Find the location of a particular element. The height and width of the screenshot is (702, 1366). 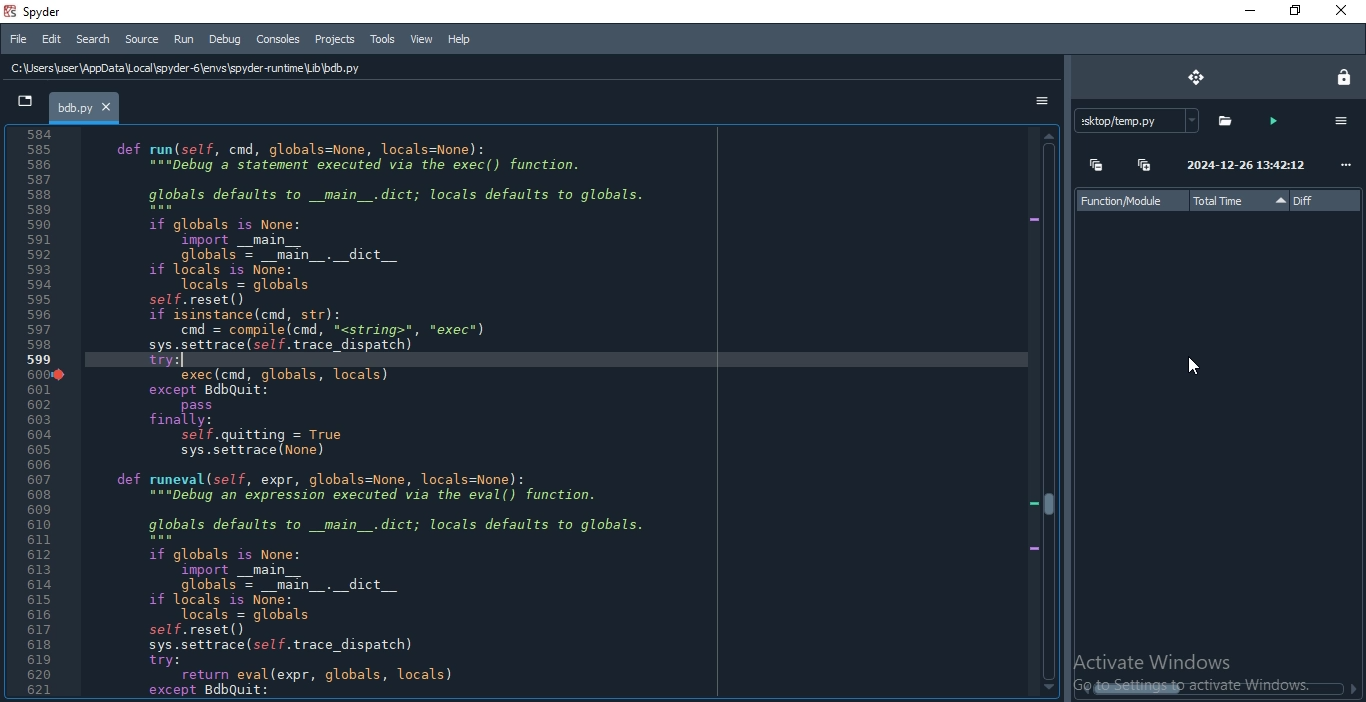

lock is located at coordinates (1338, 79).